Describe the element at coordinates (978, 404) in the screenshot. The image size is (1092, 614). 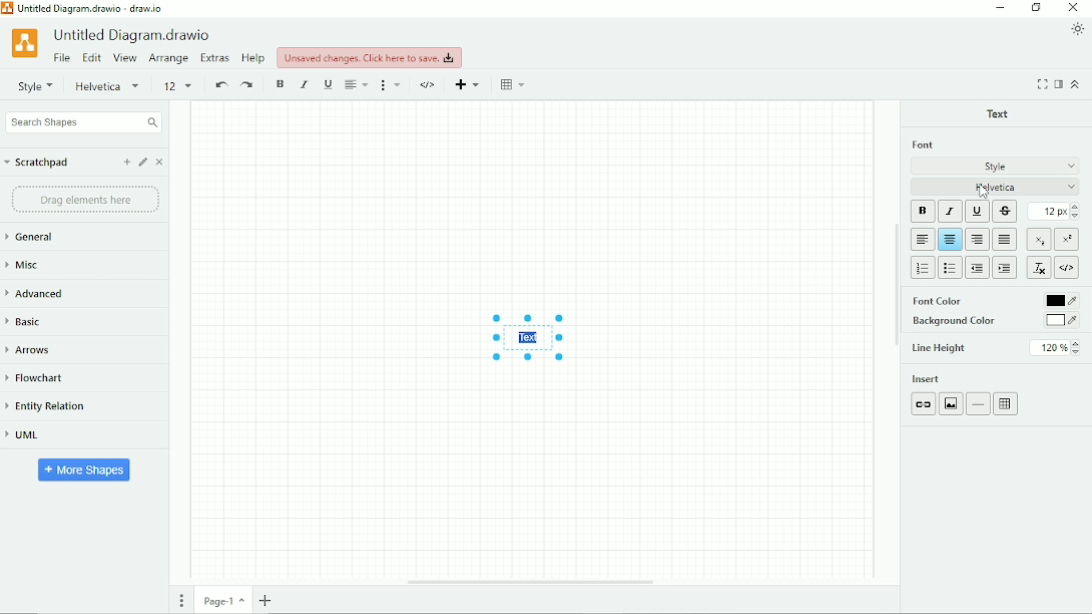
I see `Insert horizontal rule` at that location.